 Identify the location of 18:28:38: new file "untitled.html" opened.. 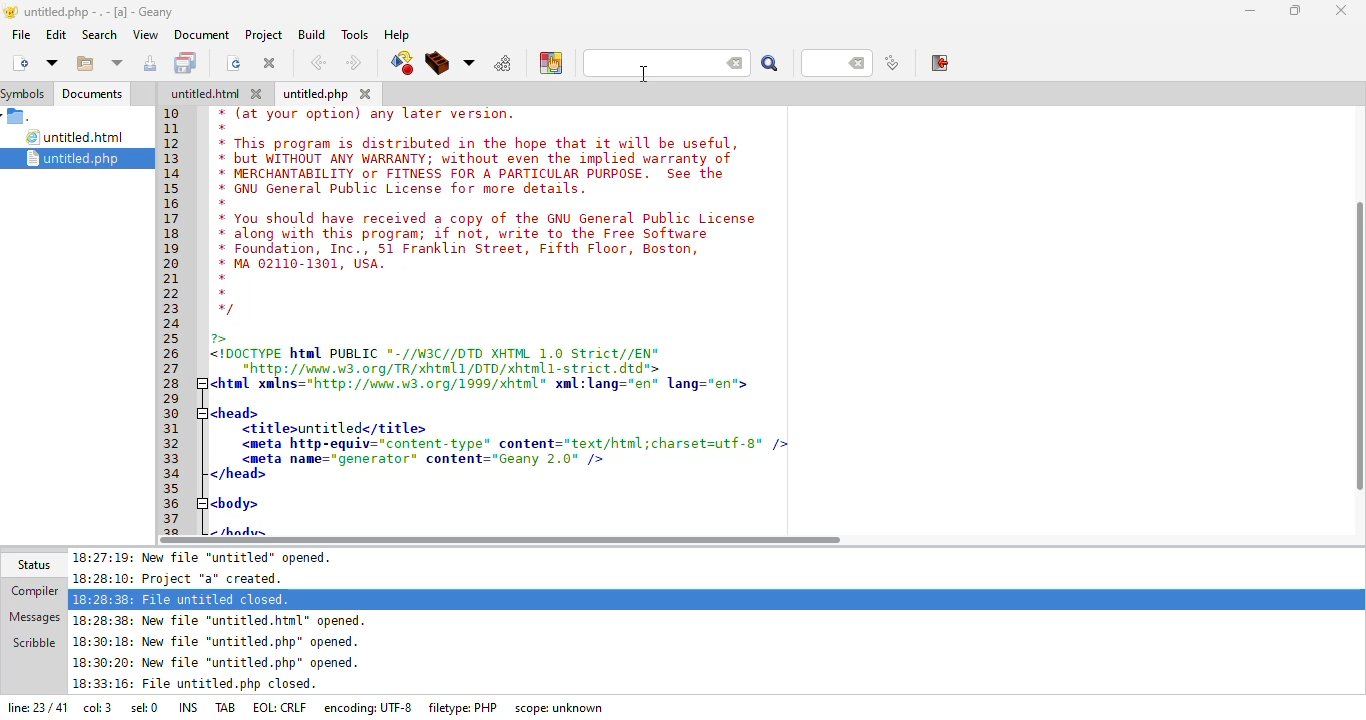
(225, 620).